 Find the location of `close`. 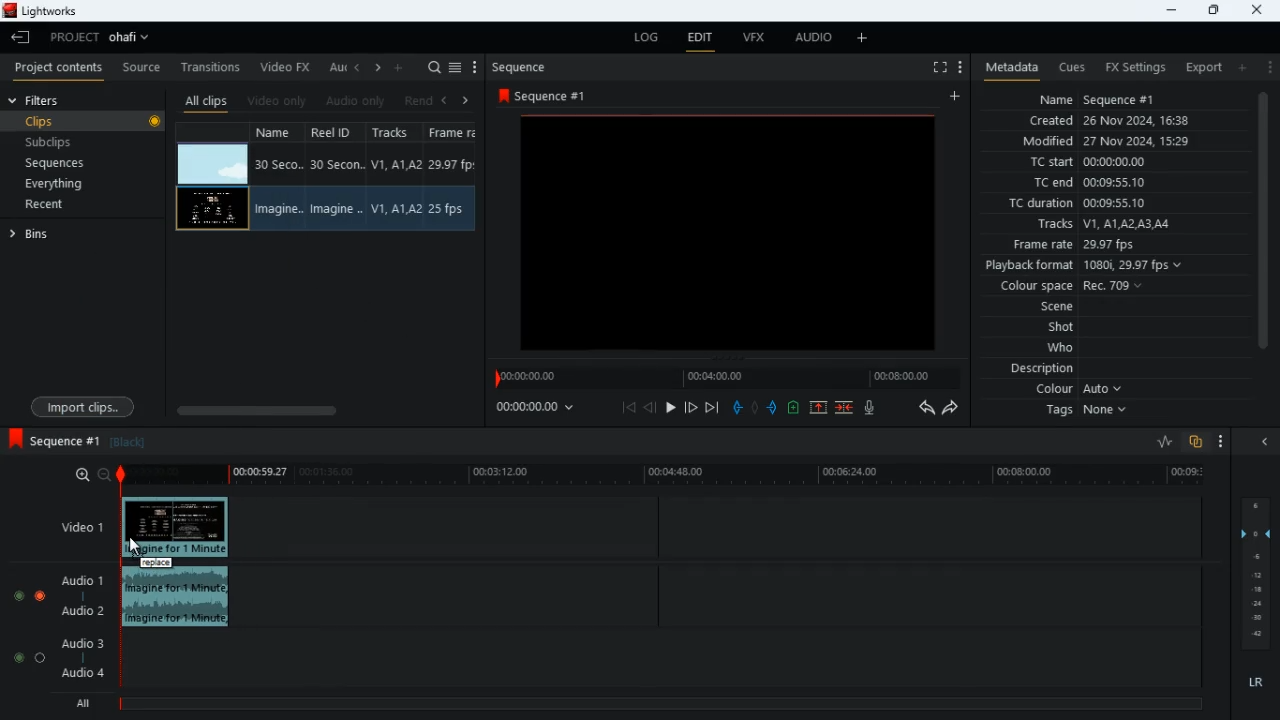

close is located at coordinates (1269, 443).